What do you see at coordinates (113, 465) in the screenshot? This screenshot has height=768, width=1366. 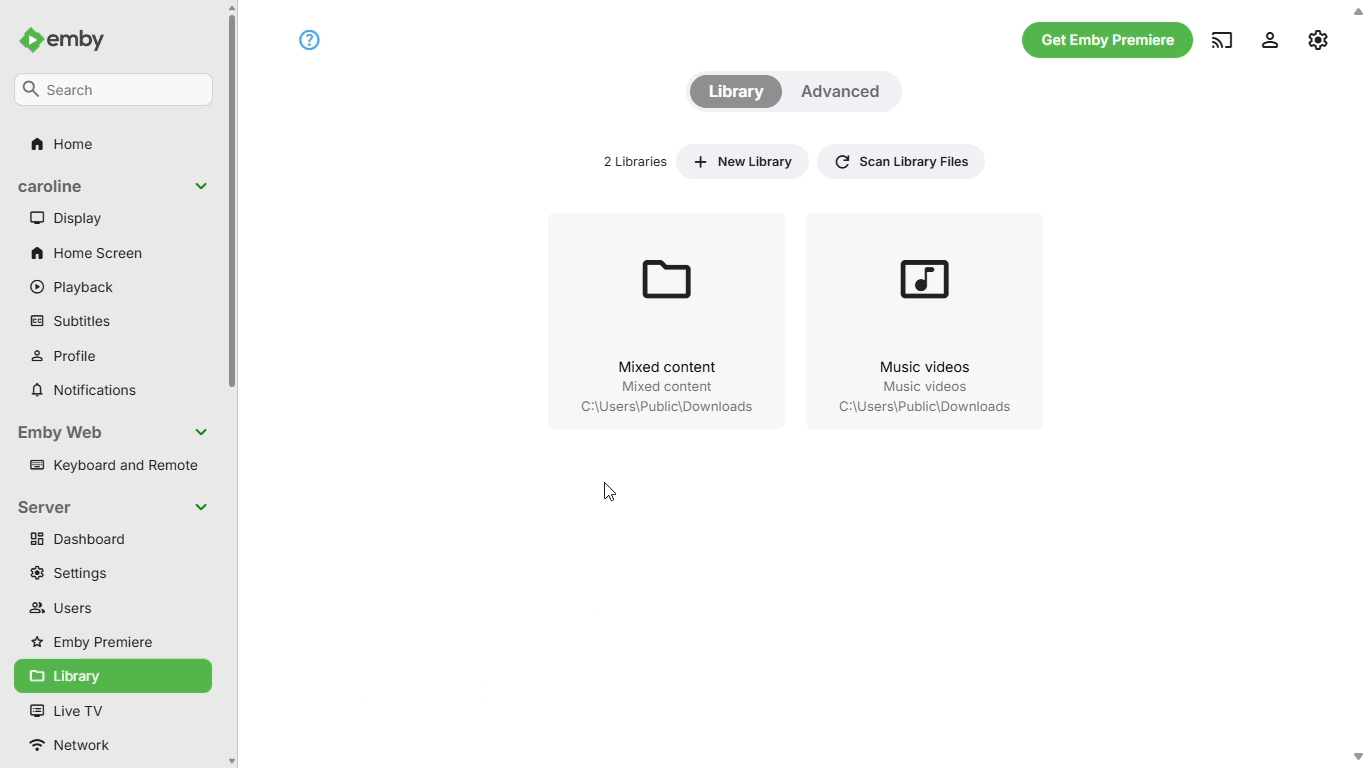 I see `keyboard and remote` at bounding box center [113, 465].